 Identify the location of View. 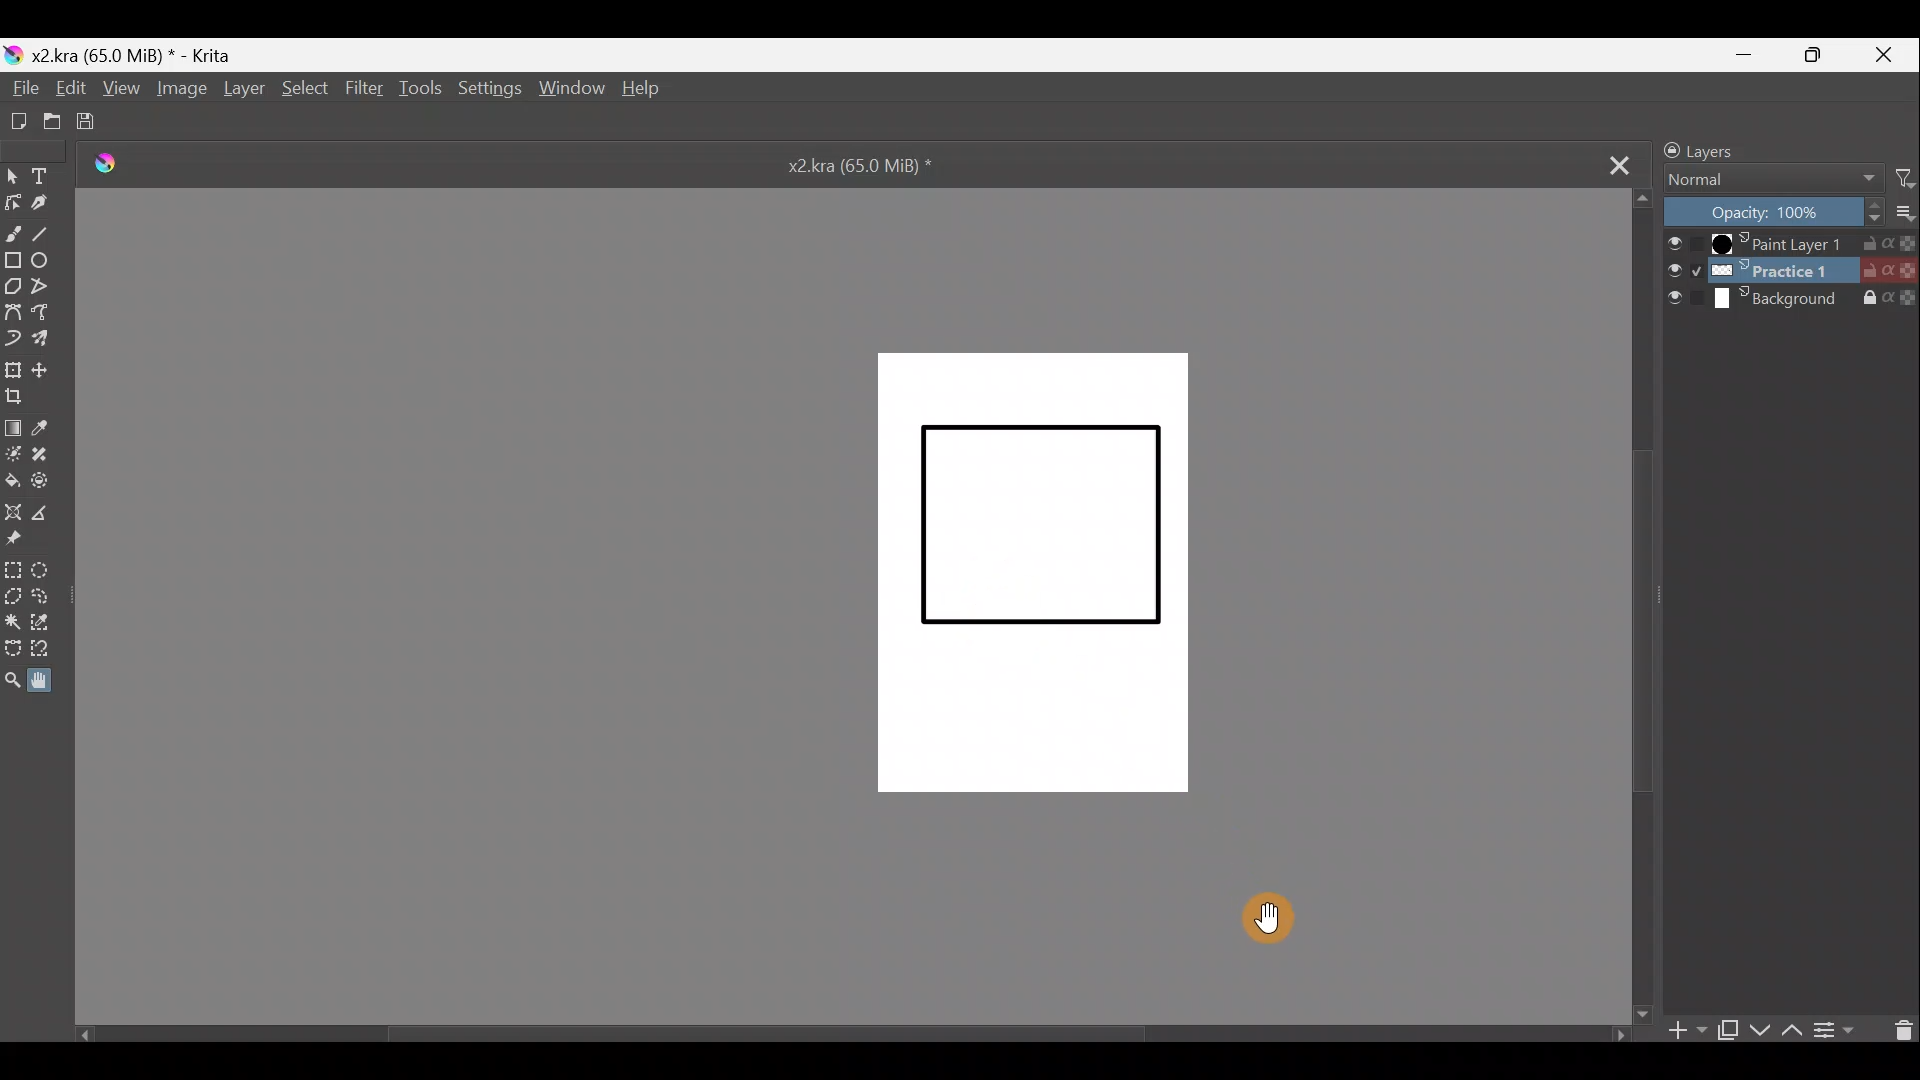
(119, 88).